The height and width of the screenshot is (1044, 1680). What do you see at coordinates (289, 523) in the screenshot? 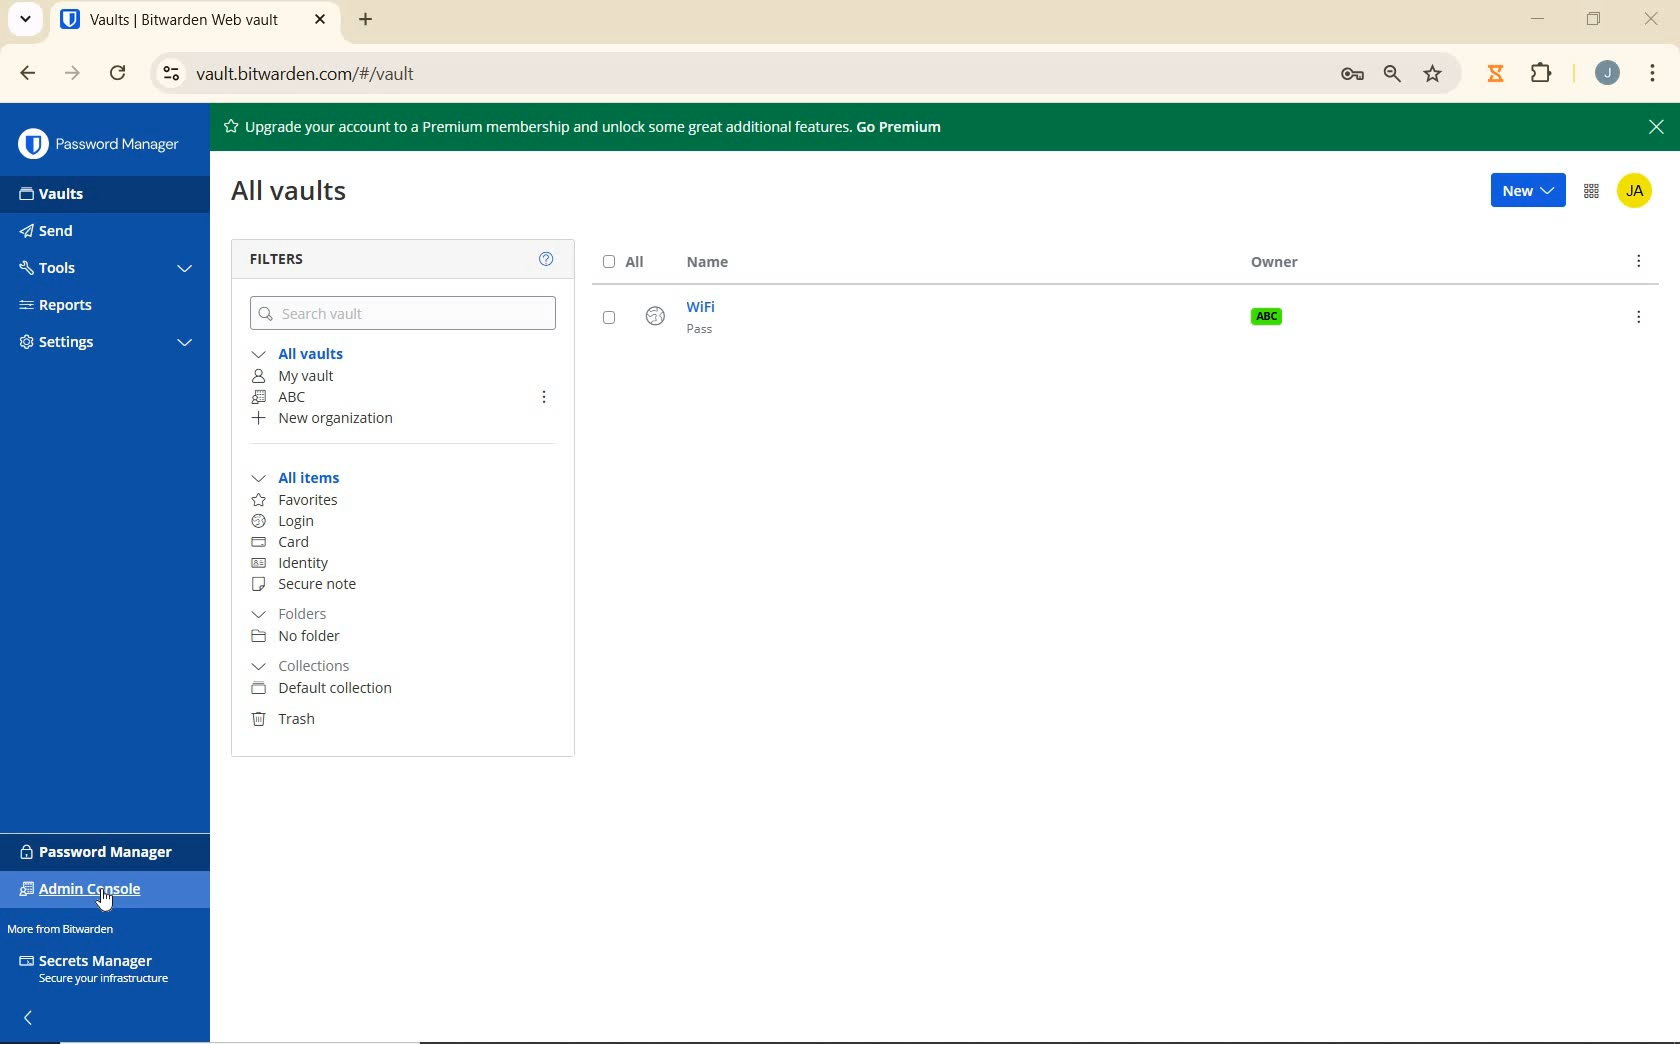
I see `LOGIN` at bounding box center [289, 523].